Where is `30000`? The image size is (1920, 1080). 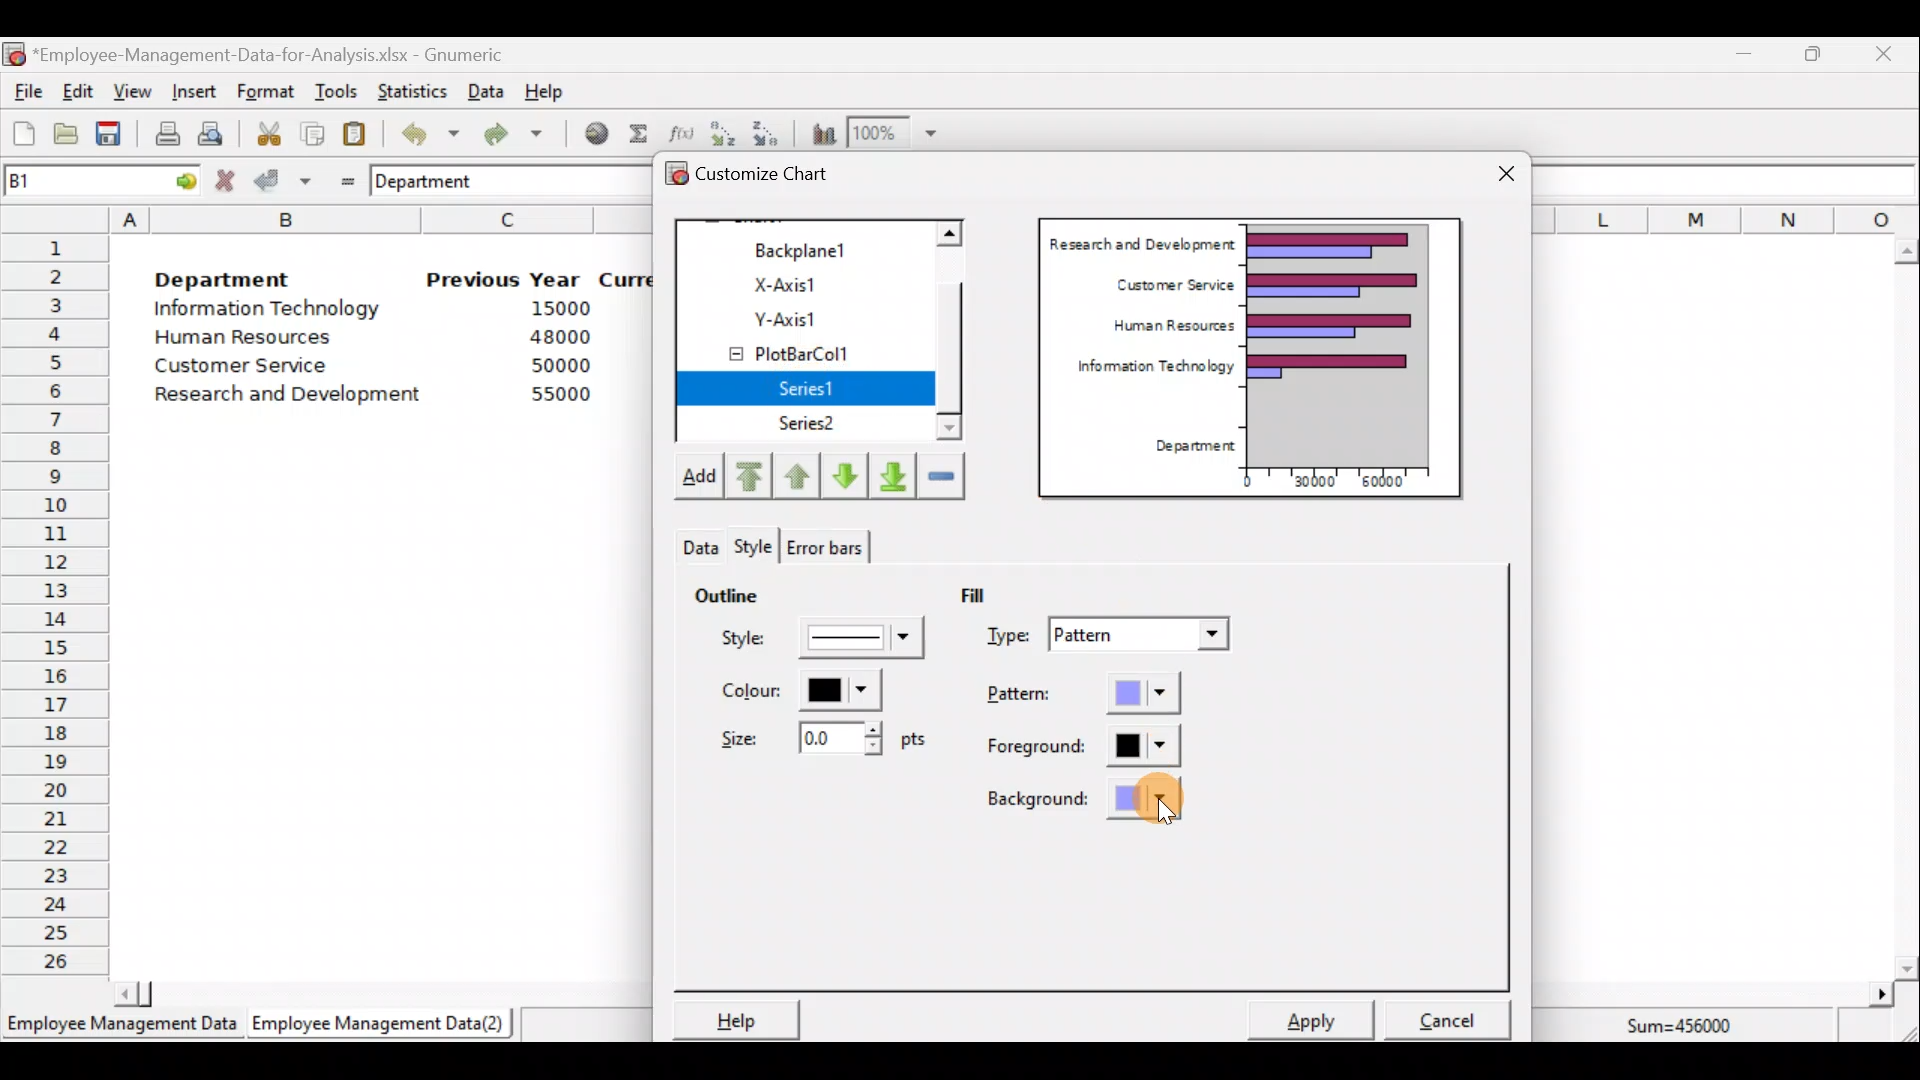
30000 is located at coordinates (1313, 479).